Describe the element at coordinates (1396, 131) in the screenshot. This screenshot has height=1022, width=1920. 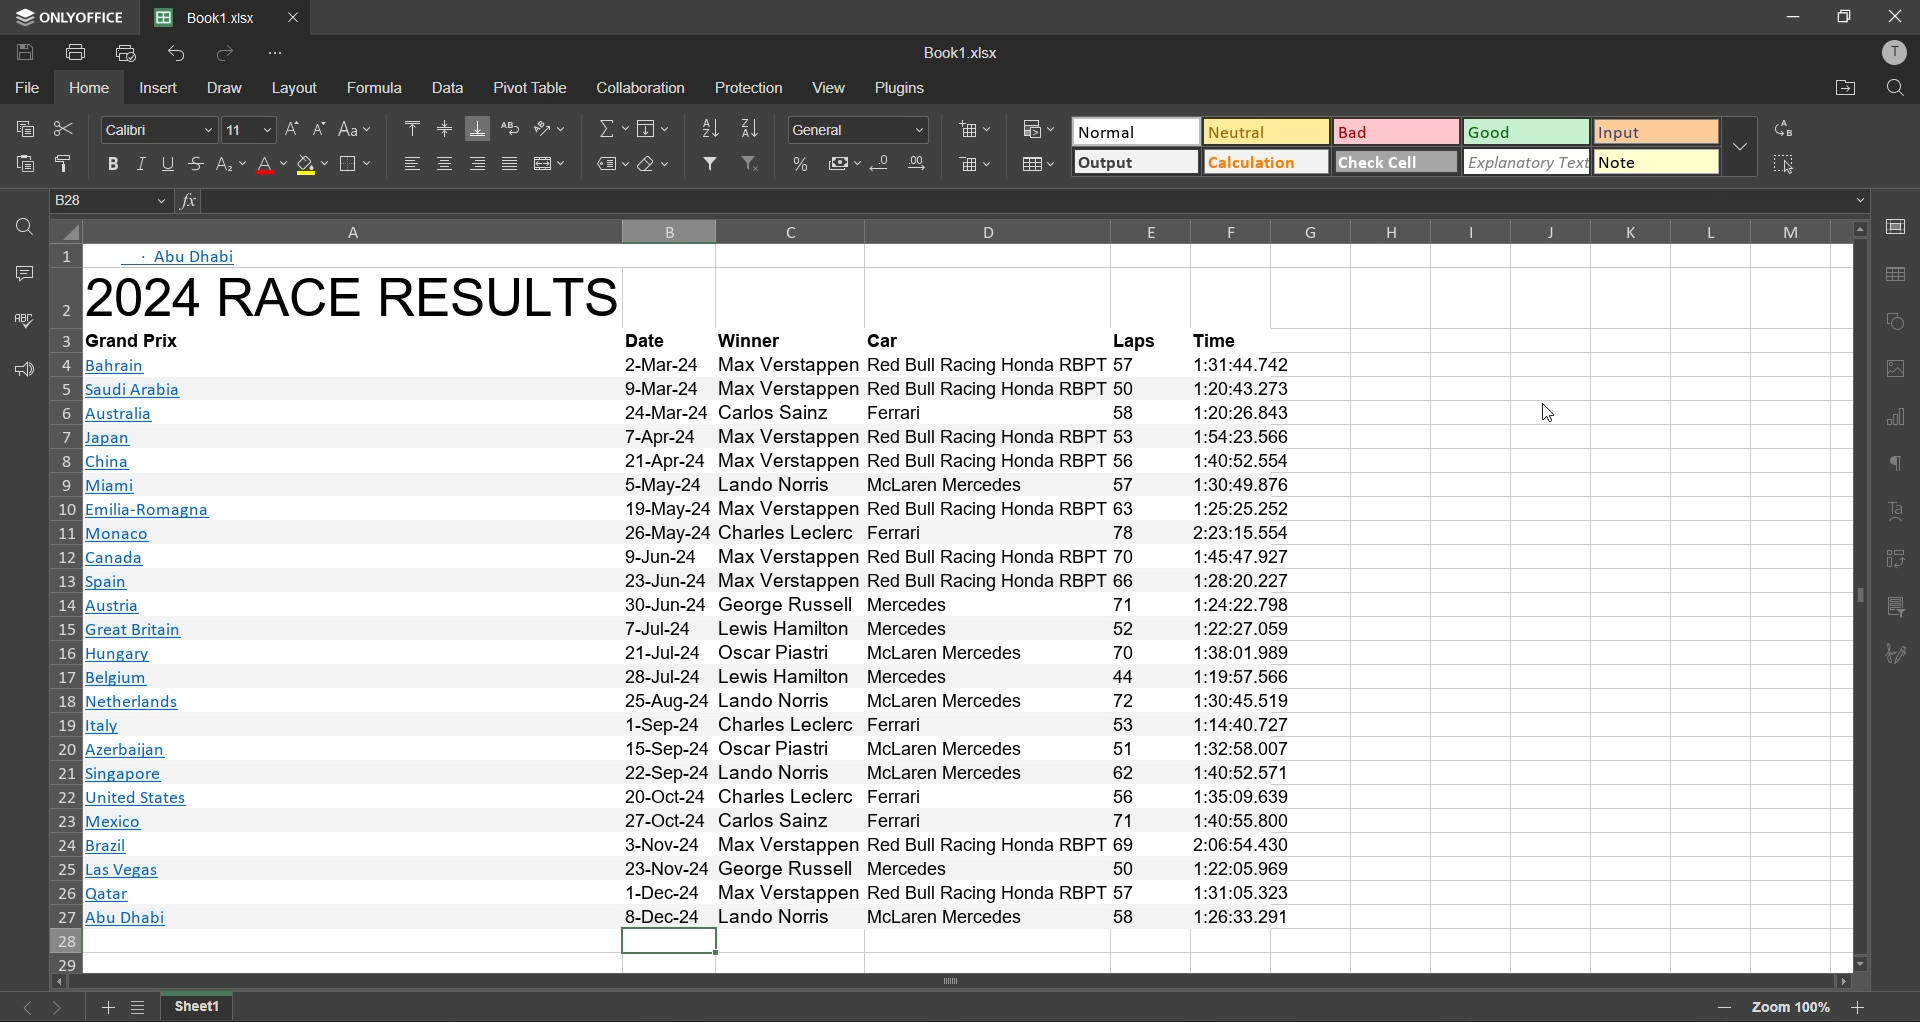
I see `bad` at that location.